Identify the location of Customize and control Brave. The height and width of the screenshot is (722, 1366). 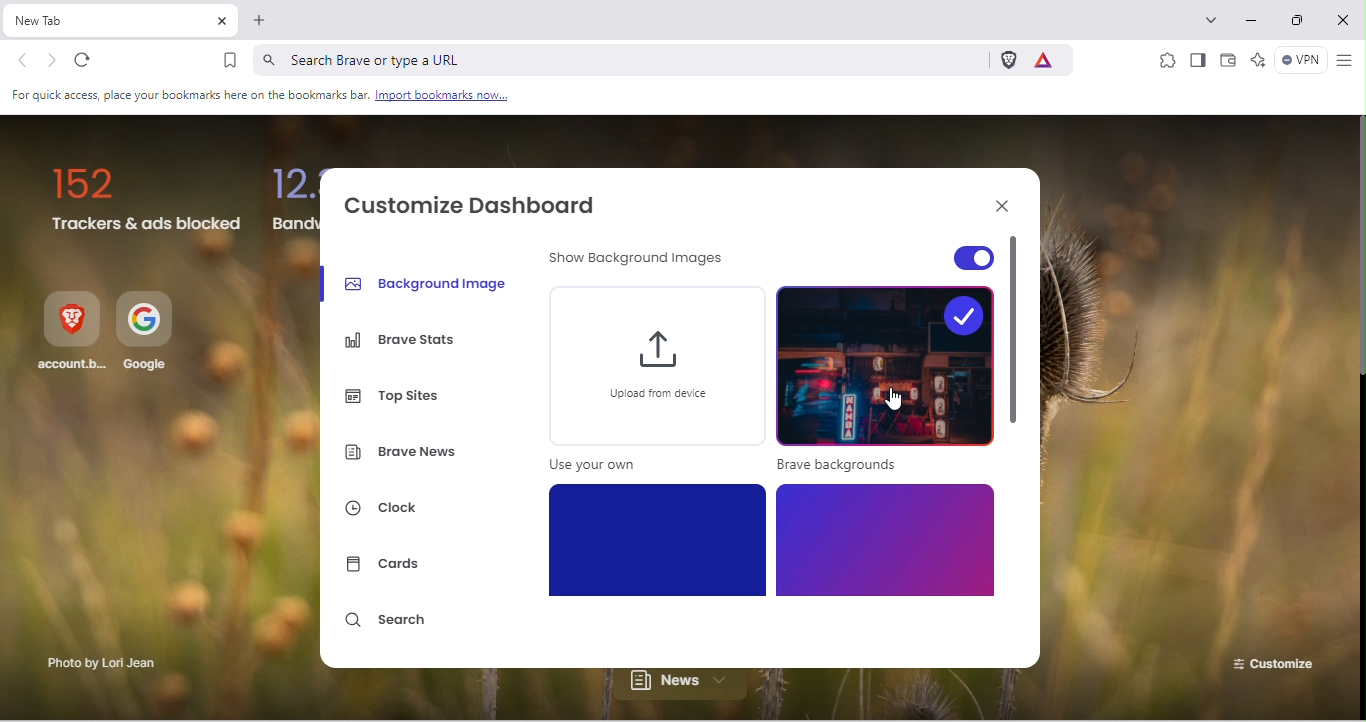
(1344, 61).